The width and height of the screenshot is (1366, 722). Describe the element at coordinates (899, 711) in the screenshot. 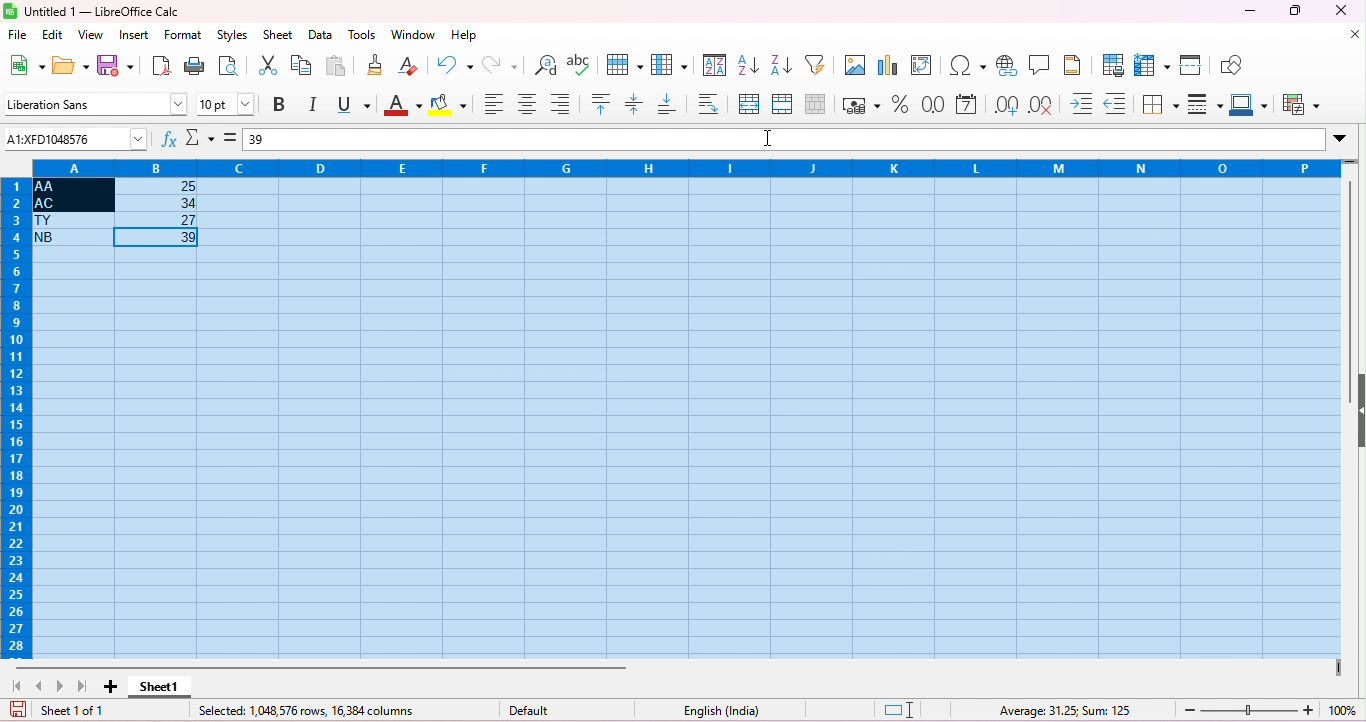

I see `standard selection` at that location.